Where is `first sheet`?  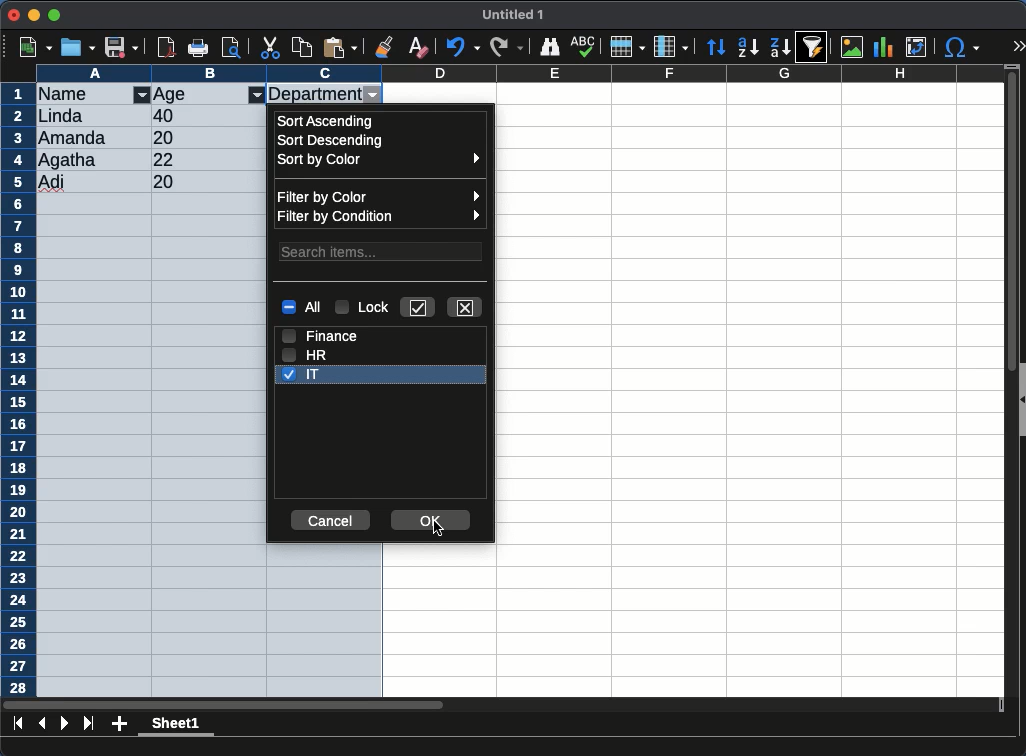
first sheet is located at coordinates (18, 723).